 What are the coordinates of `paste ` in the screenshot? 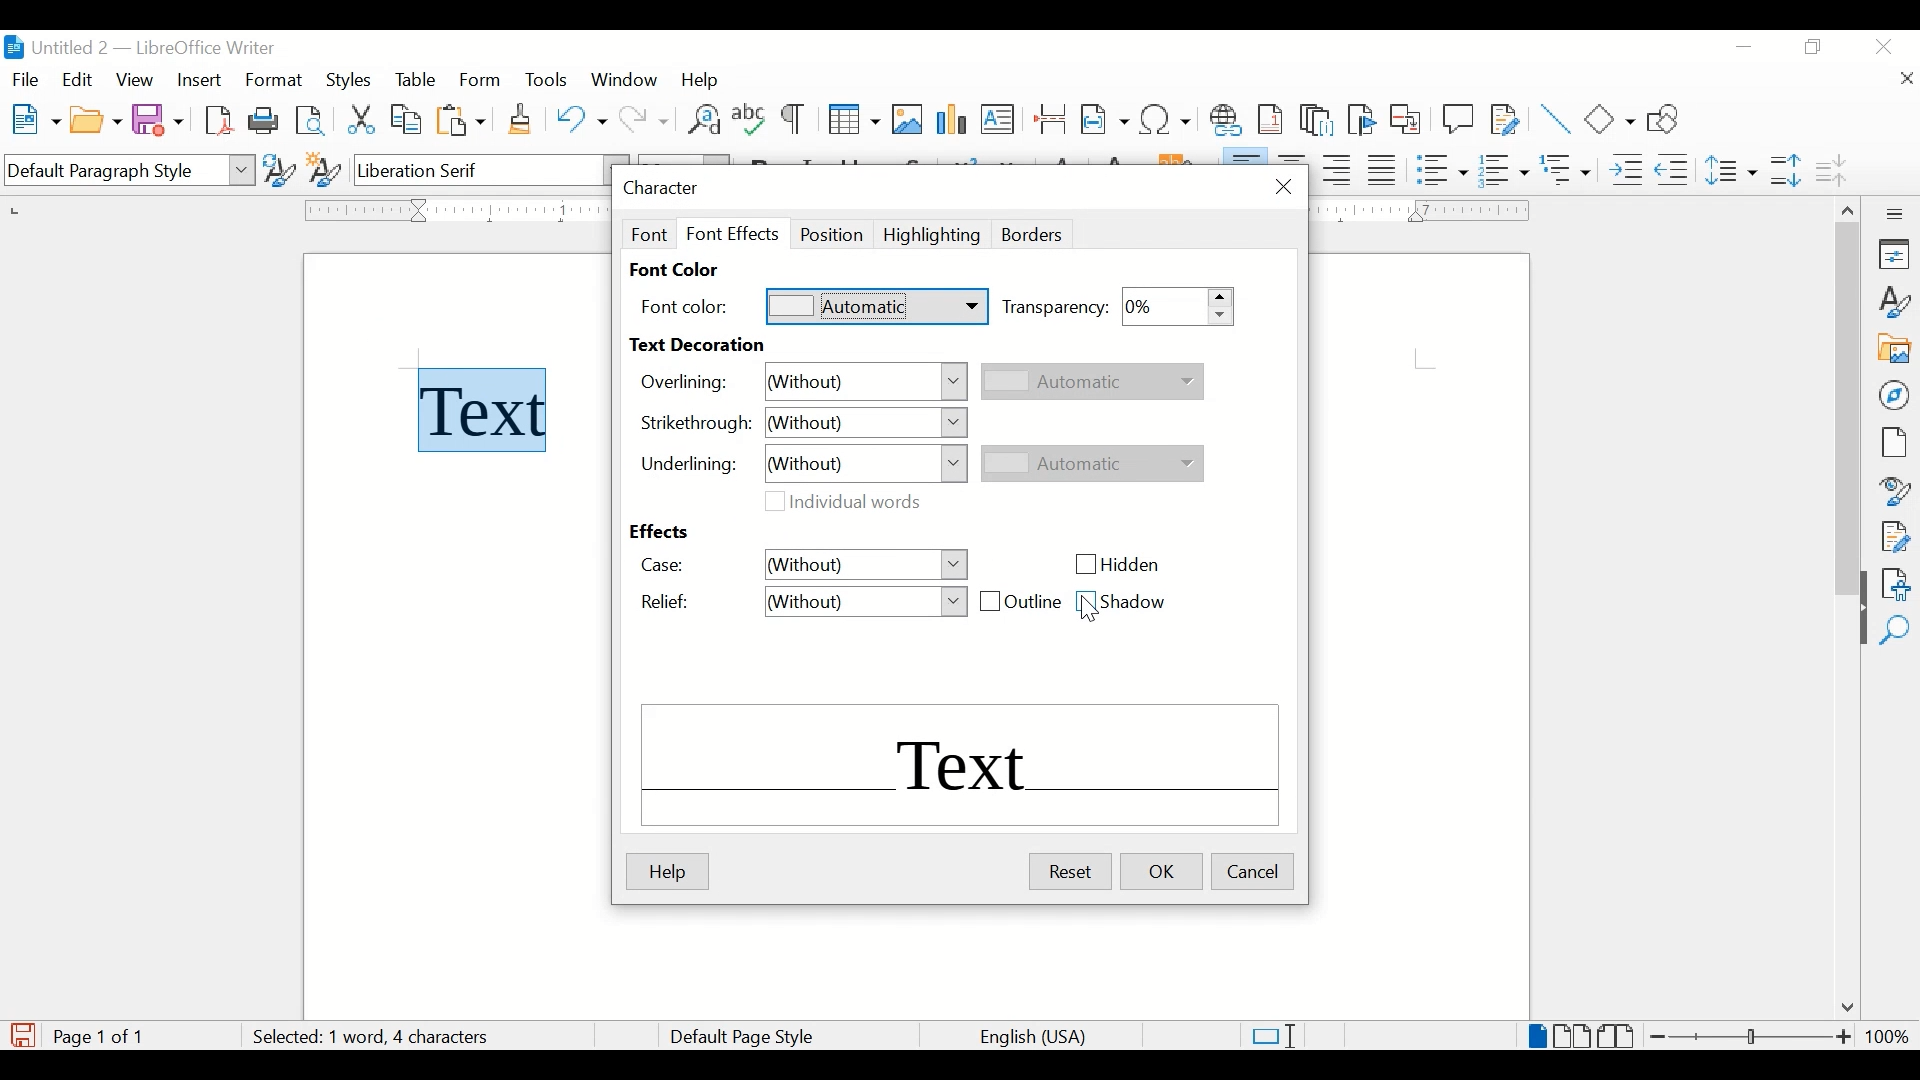 It's located at (462, 120).